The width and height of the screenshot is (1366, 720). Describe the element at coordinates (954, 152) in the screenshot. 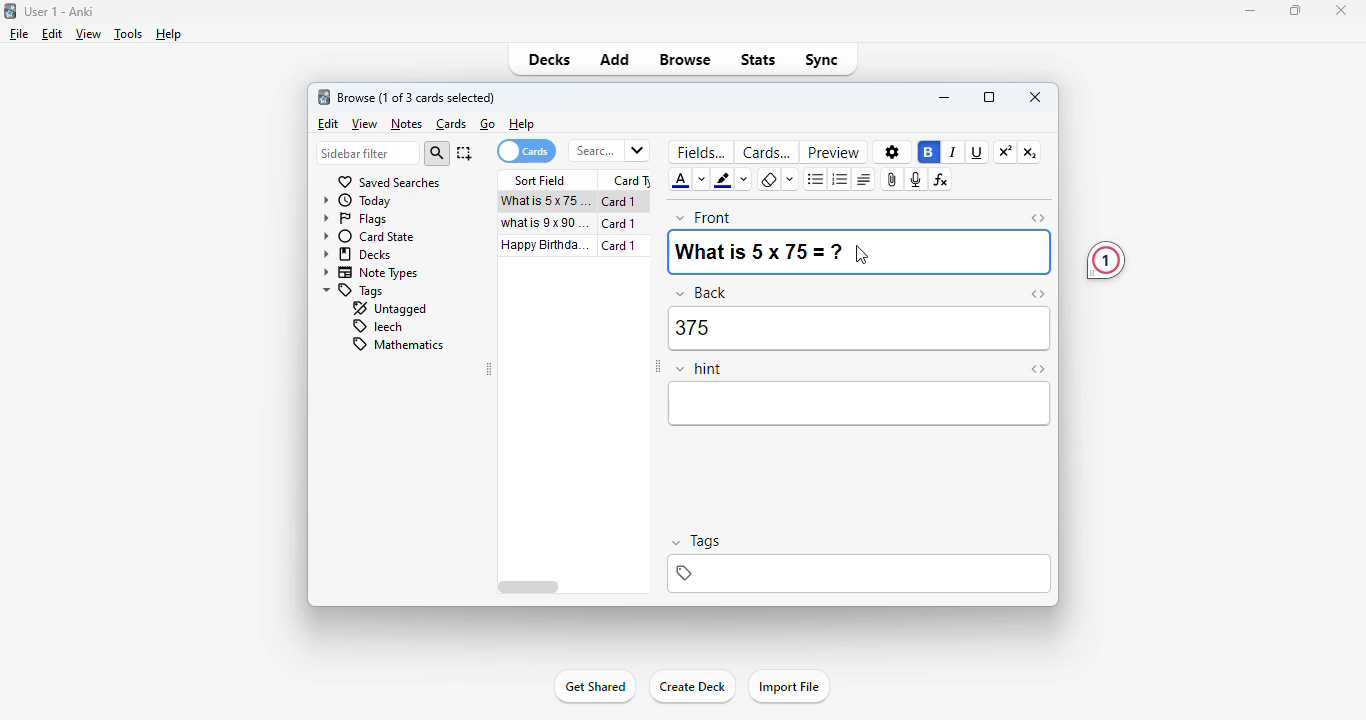

I see `italic` at that location.